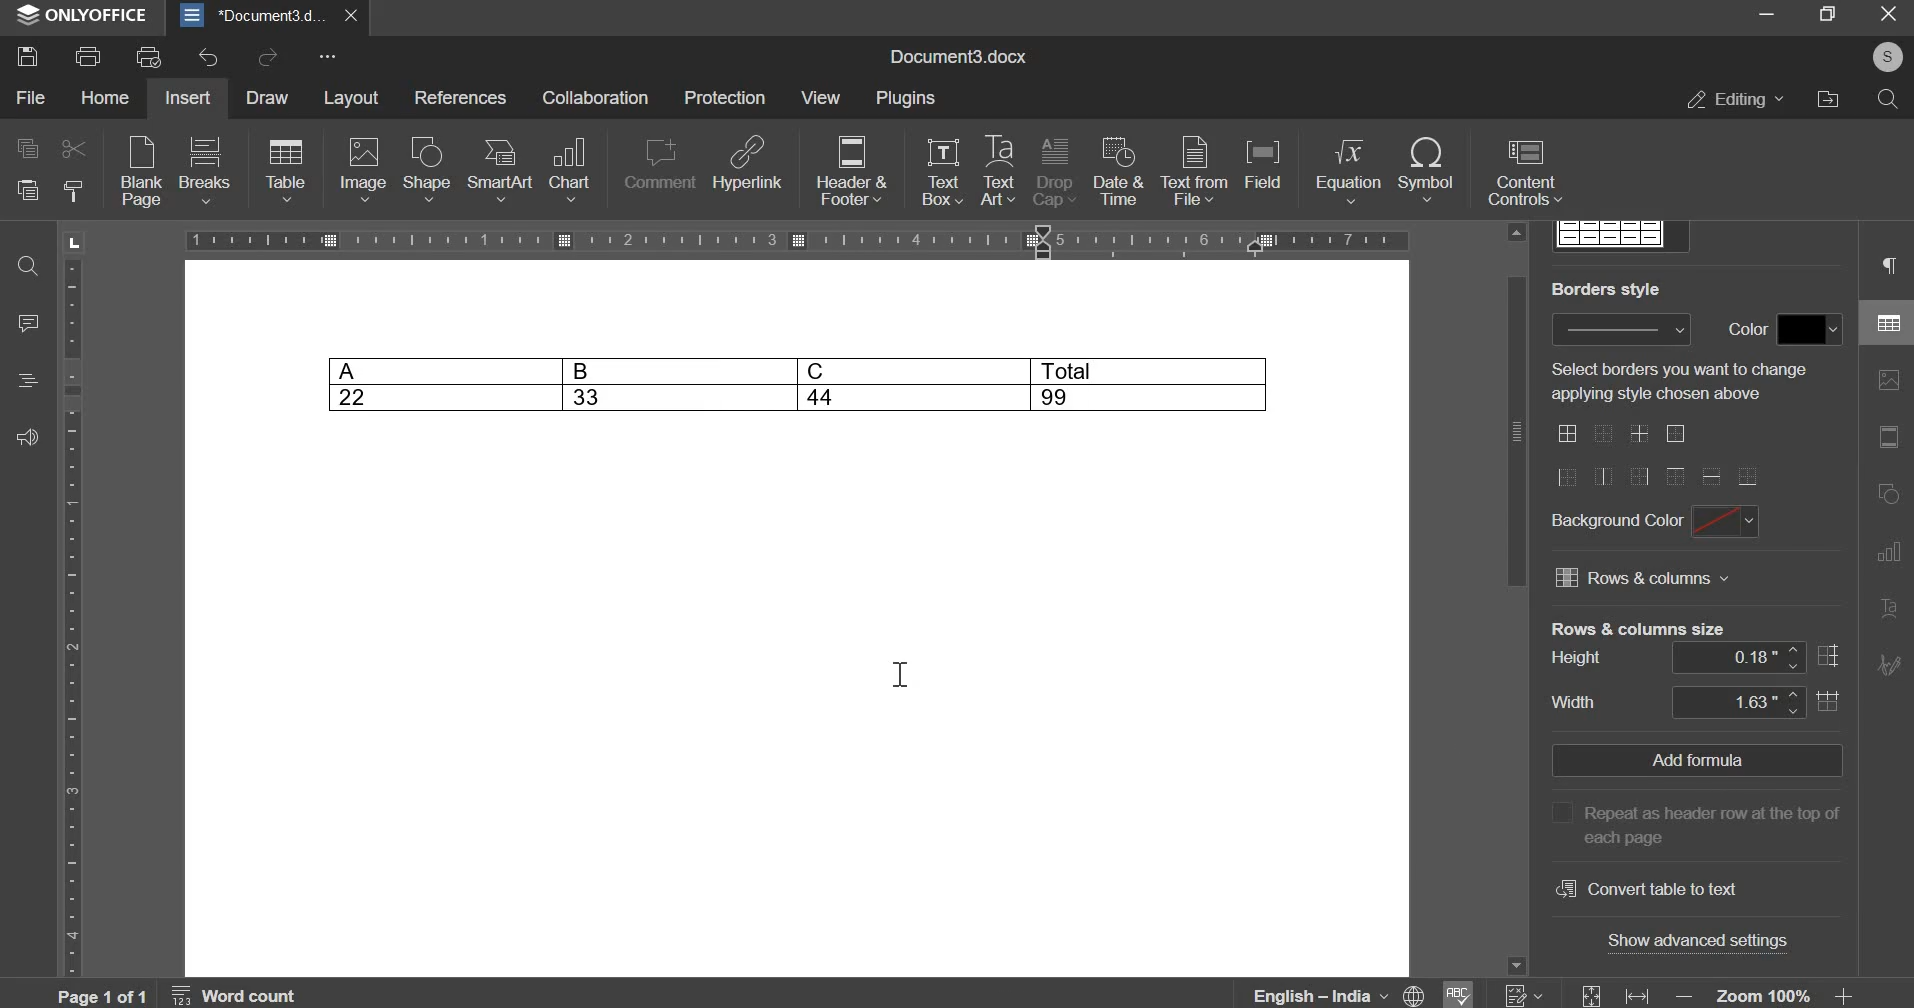 The width and height of the screenshot is (1914, 1008). What do you see at coordinates (1726, 523) in the screenshot?
I see `background color` at bounding box center [1726, 523].